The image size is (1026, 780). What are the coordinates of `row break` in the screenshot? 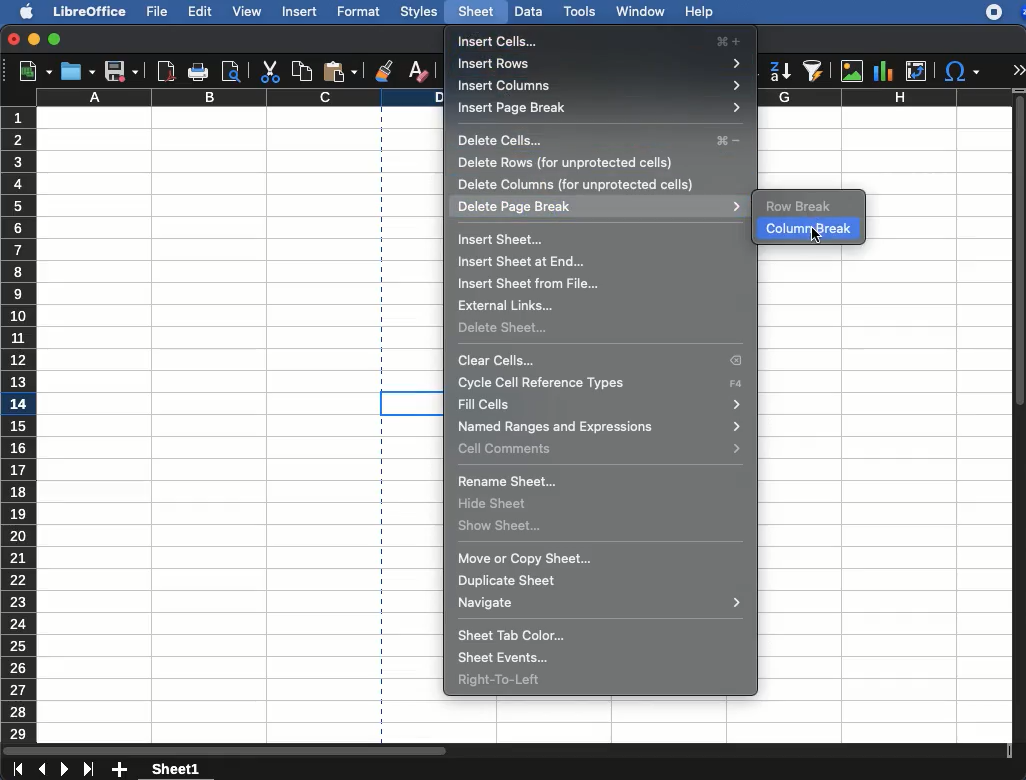 It's located at (803, 206).